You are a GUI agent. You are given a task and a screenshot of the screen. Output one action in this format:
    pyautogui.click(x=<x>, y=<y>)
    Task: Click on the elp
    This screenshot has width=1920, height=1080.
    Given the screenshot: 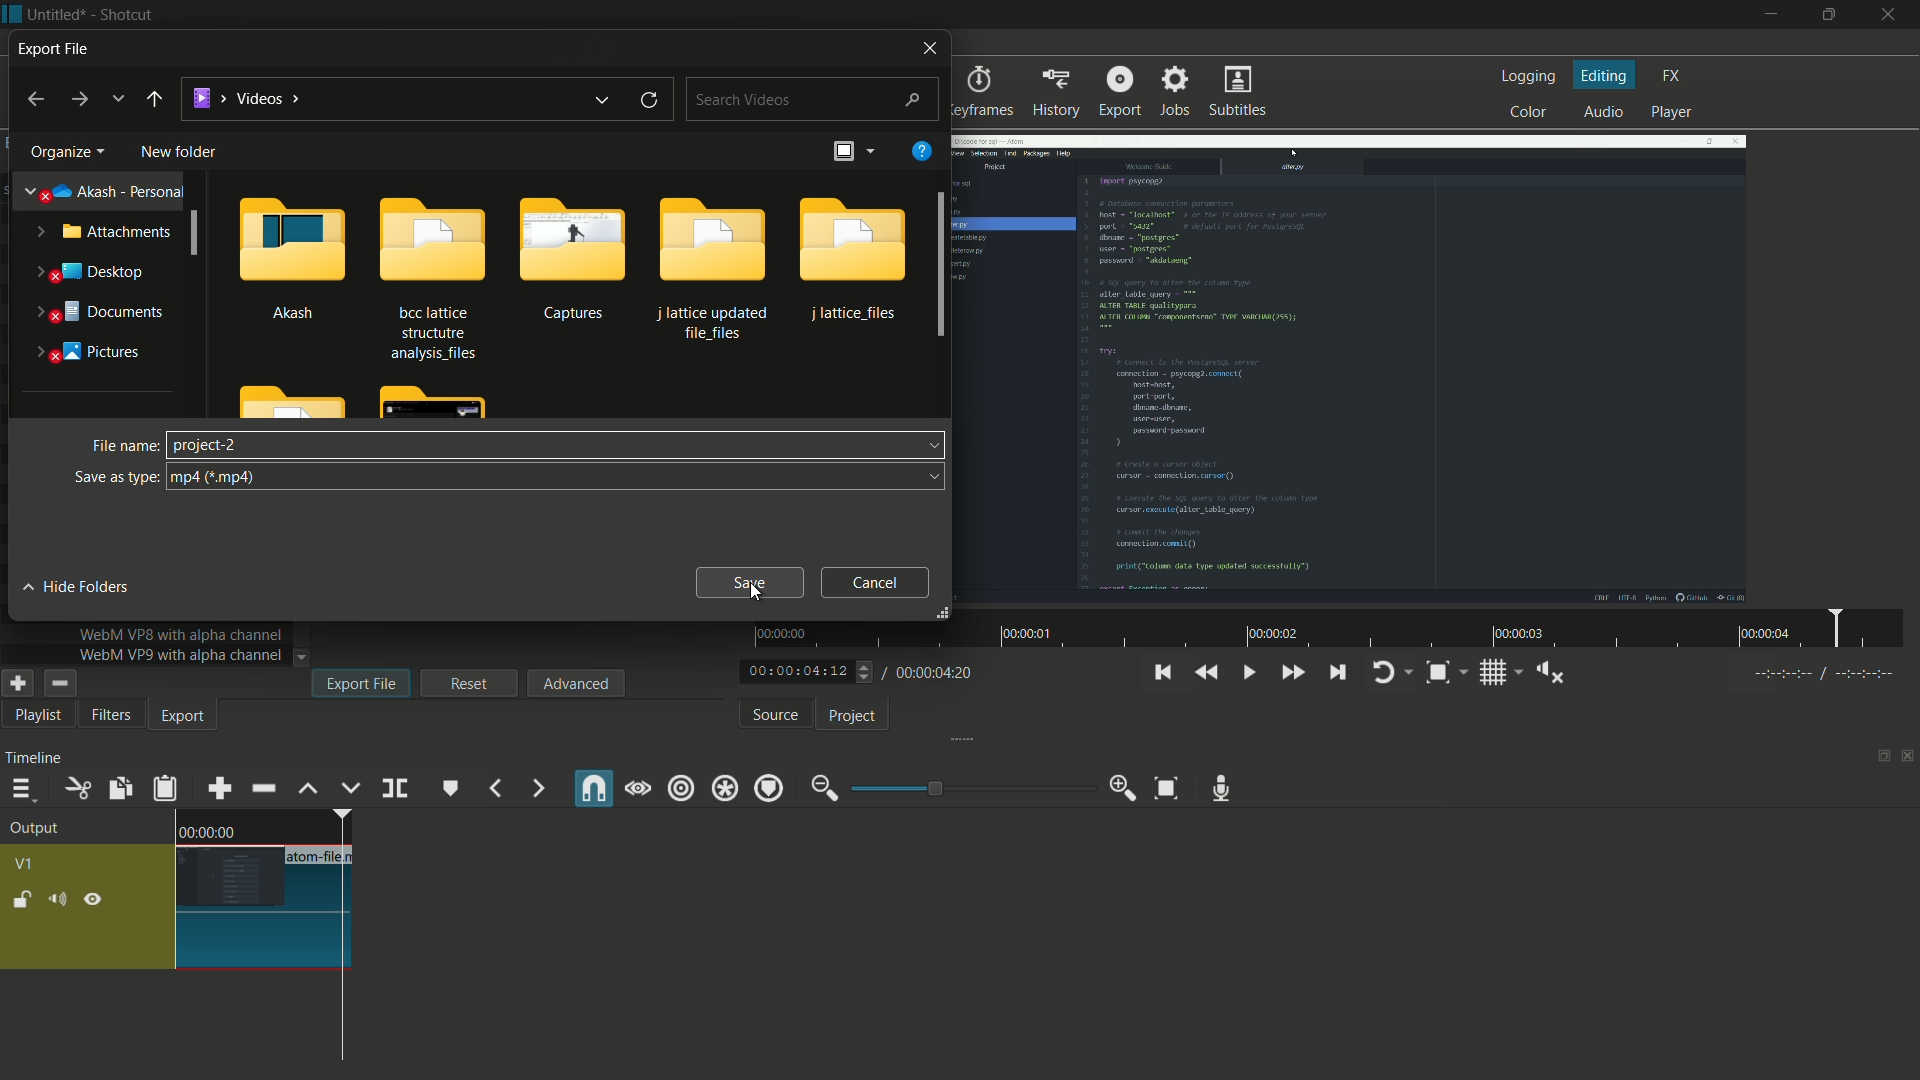 What is the action you would take?
    pyautogui.click(x=925, y=152)
    